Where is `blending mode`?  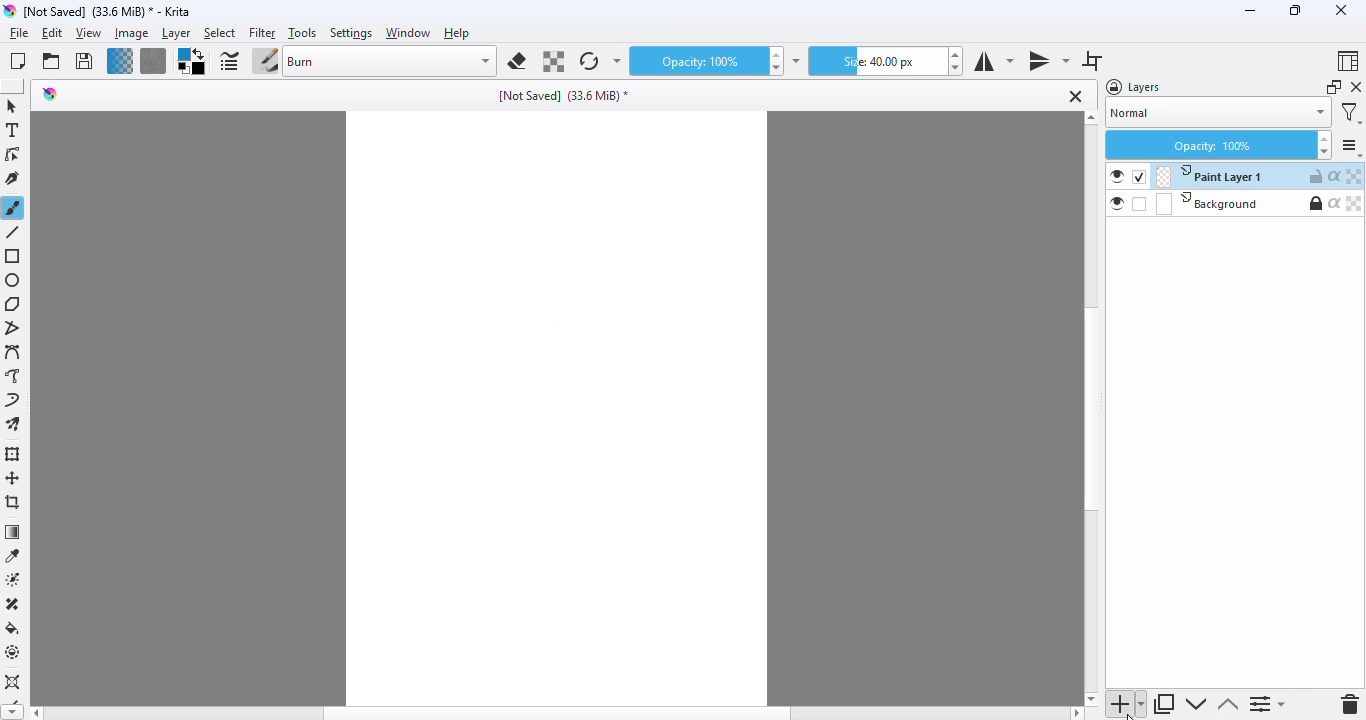
blending mode is located at coordinates (1218, 114).